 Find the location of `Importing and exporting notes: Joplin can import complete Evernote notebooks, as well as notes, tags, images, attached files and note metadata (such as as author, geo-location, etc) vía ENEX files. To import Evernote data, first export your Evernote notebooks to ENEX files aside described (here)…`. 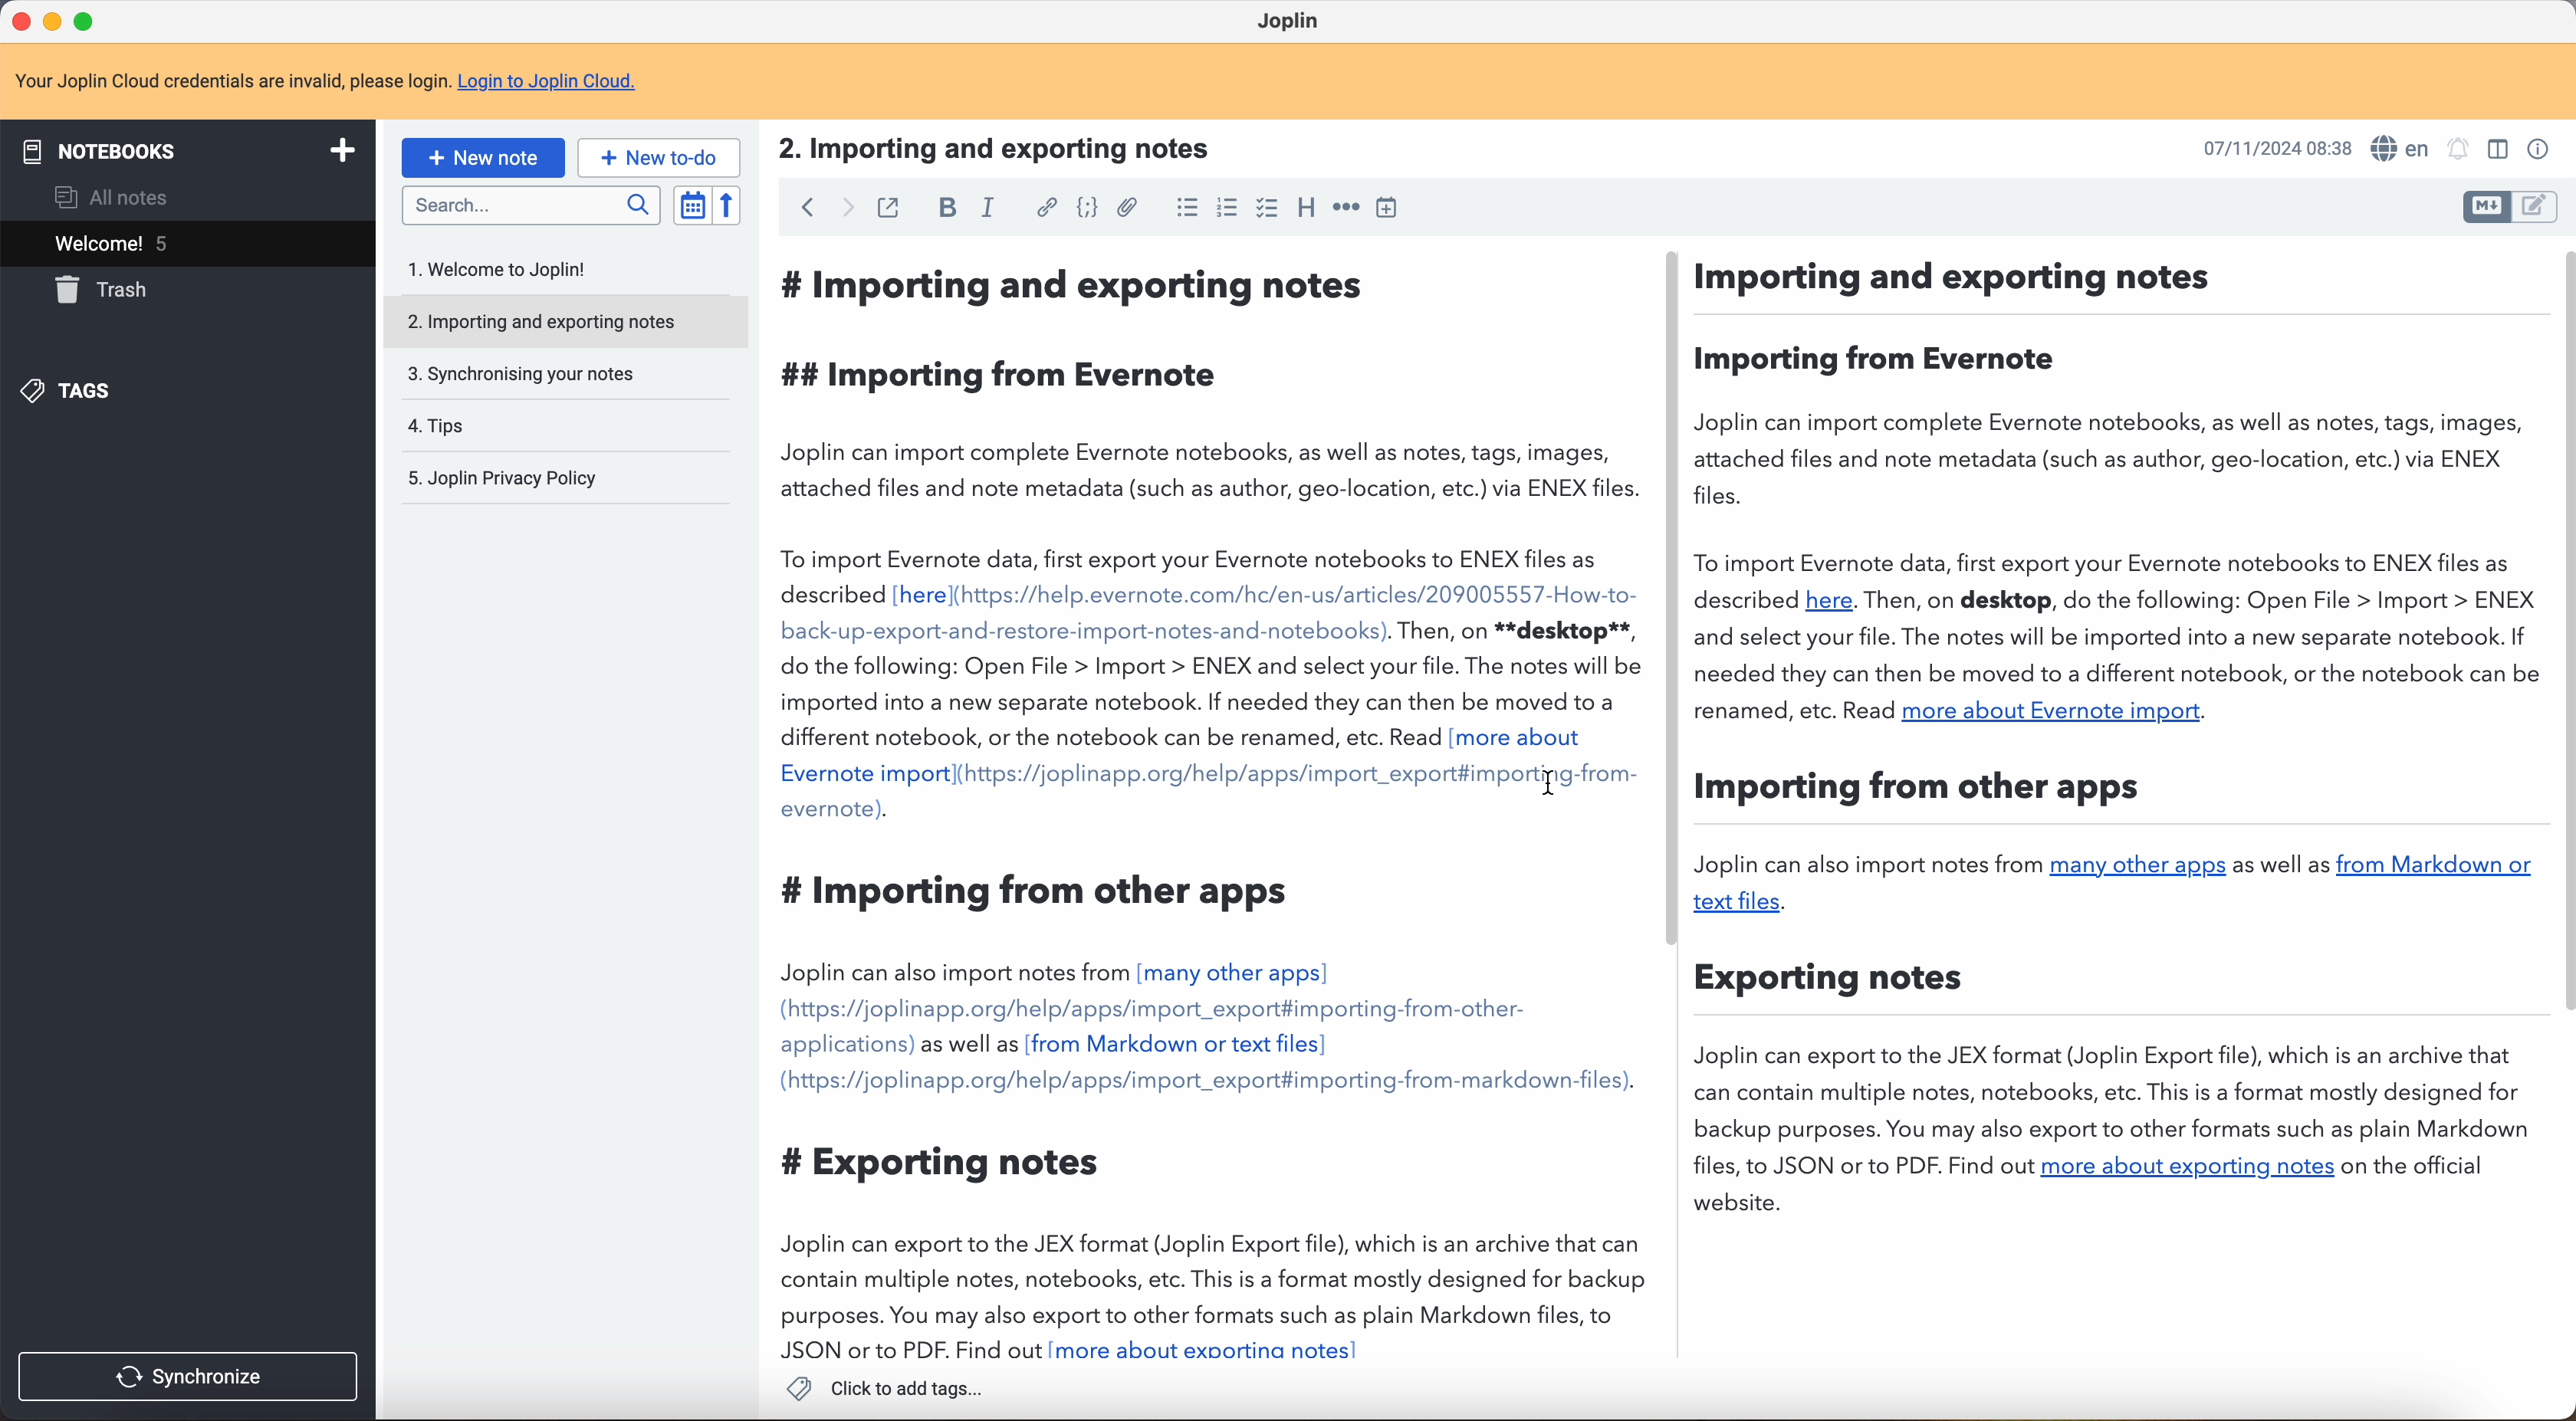

Importing and exporting notes: Joplin can import complete Evernote notebooks, as well as notes, tags, images, attached files and note metadata (such as as author, geo-location, etc) vía ENEX files. To import Evernote data, first export your Evernote notebooks to ENEX files aside described (here)… is located at coordinates (1206, 807).